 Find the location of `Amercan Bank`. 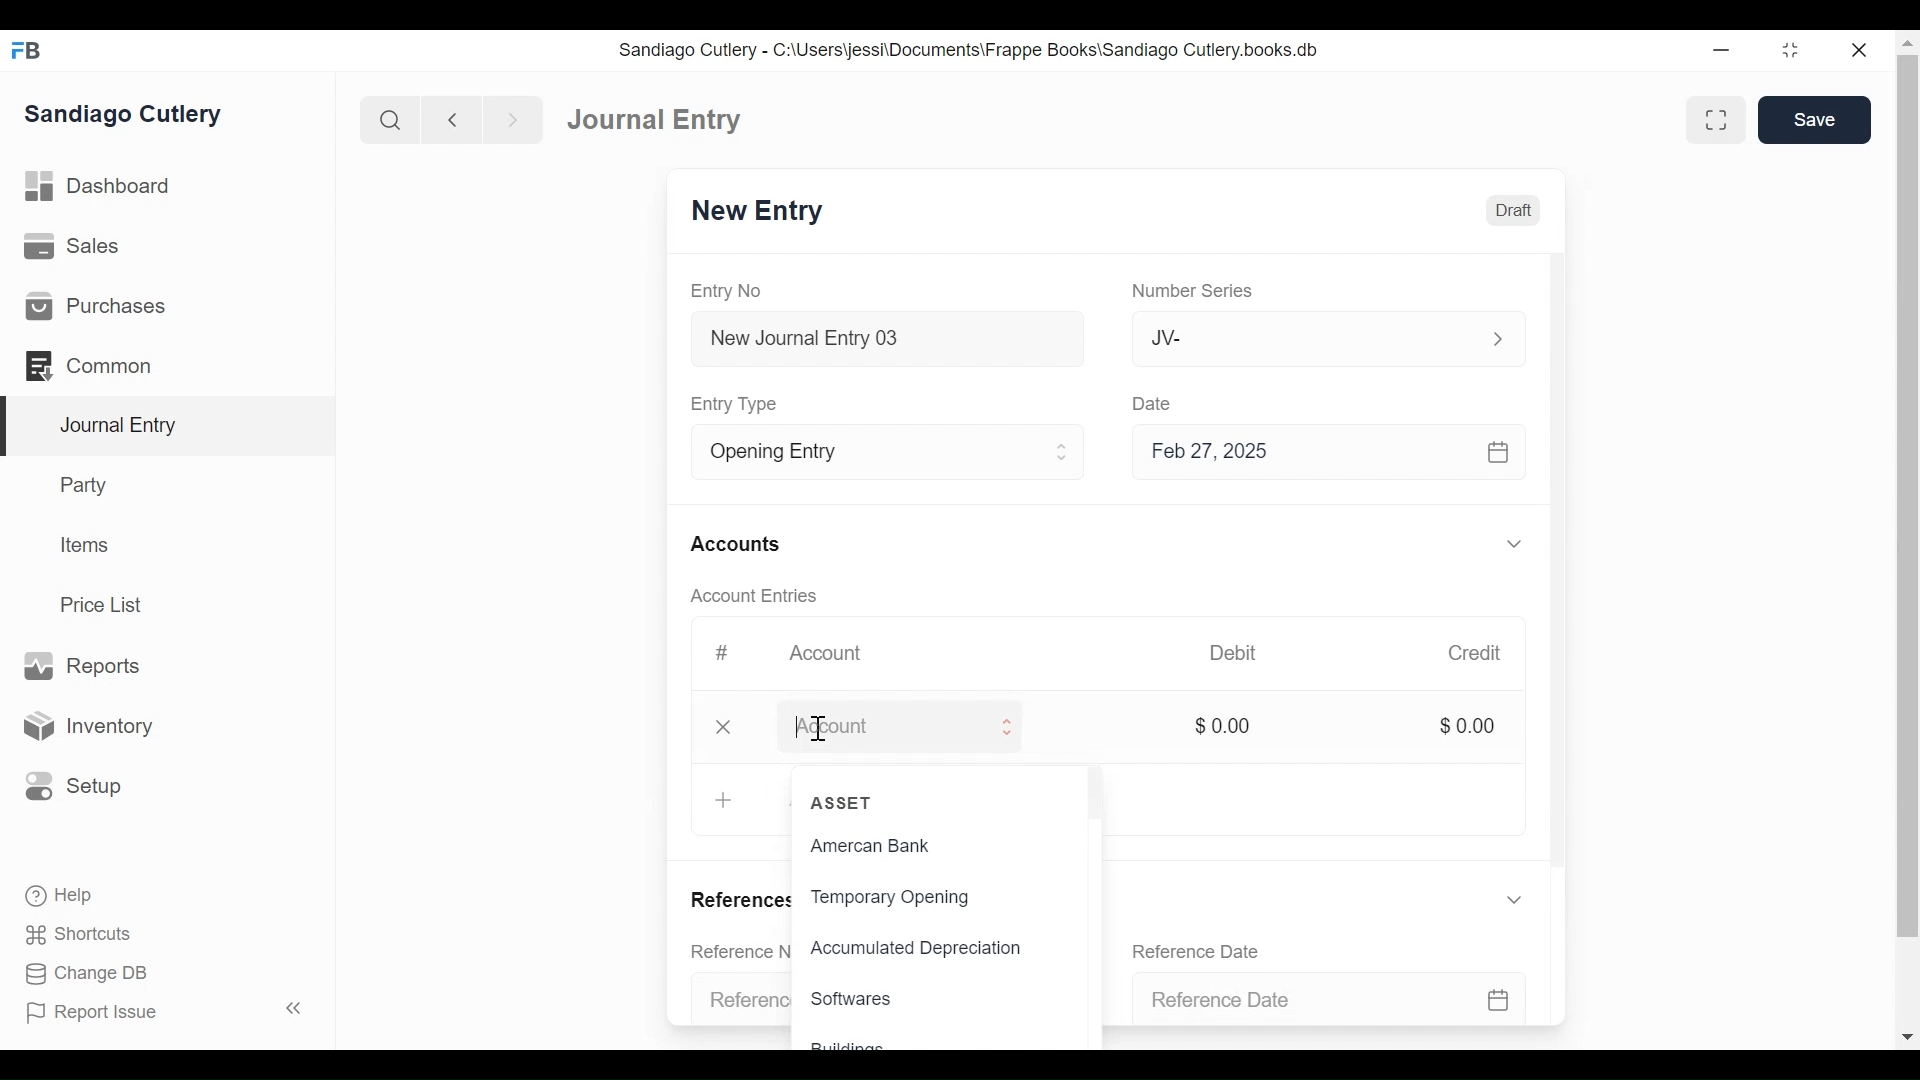

Amercan Bank is located at coordinates (892, 848).